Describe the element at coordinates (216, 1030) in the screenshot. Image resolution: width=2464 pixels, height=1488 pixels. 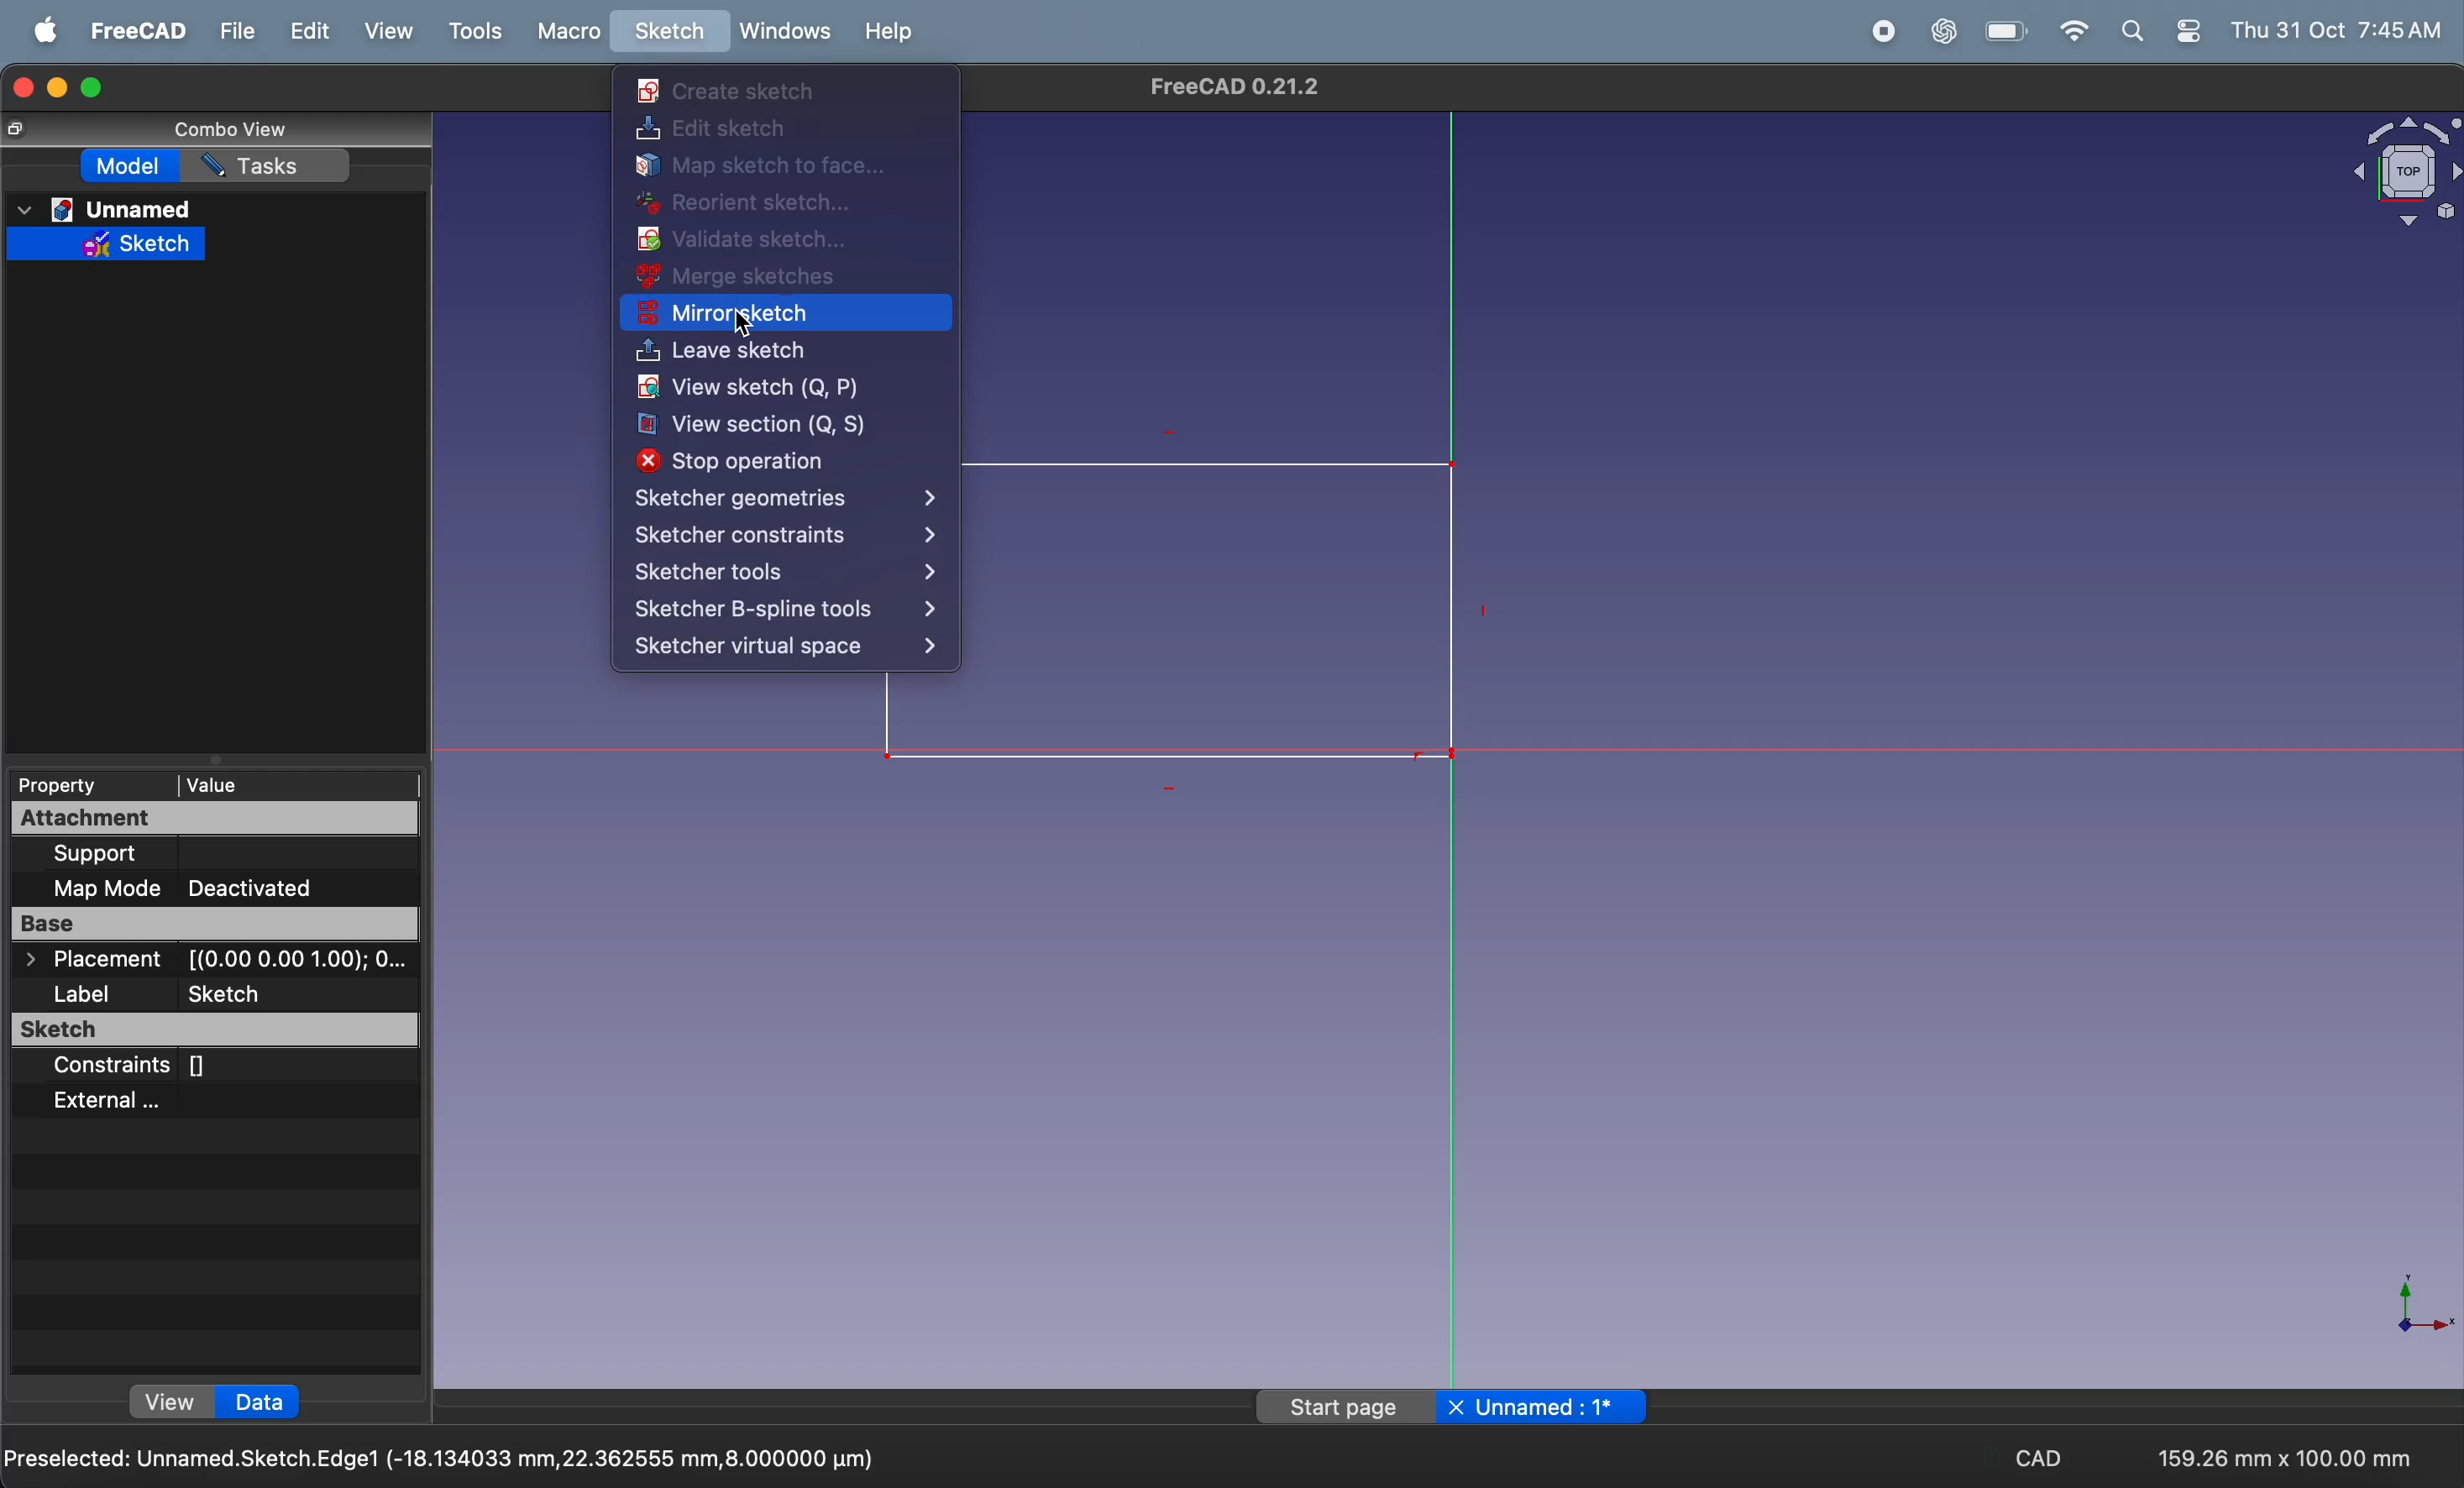
I see `sketch` at that location.